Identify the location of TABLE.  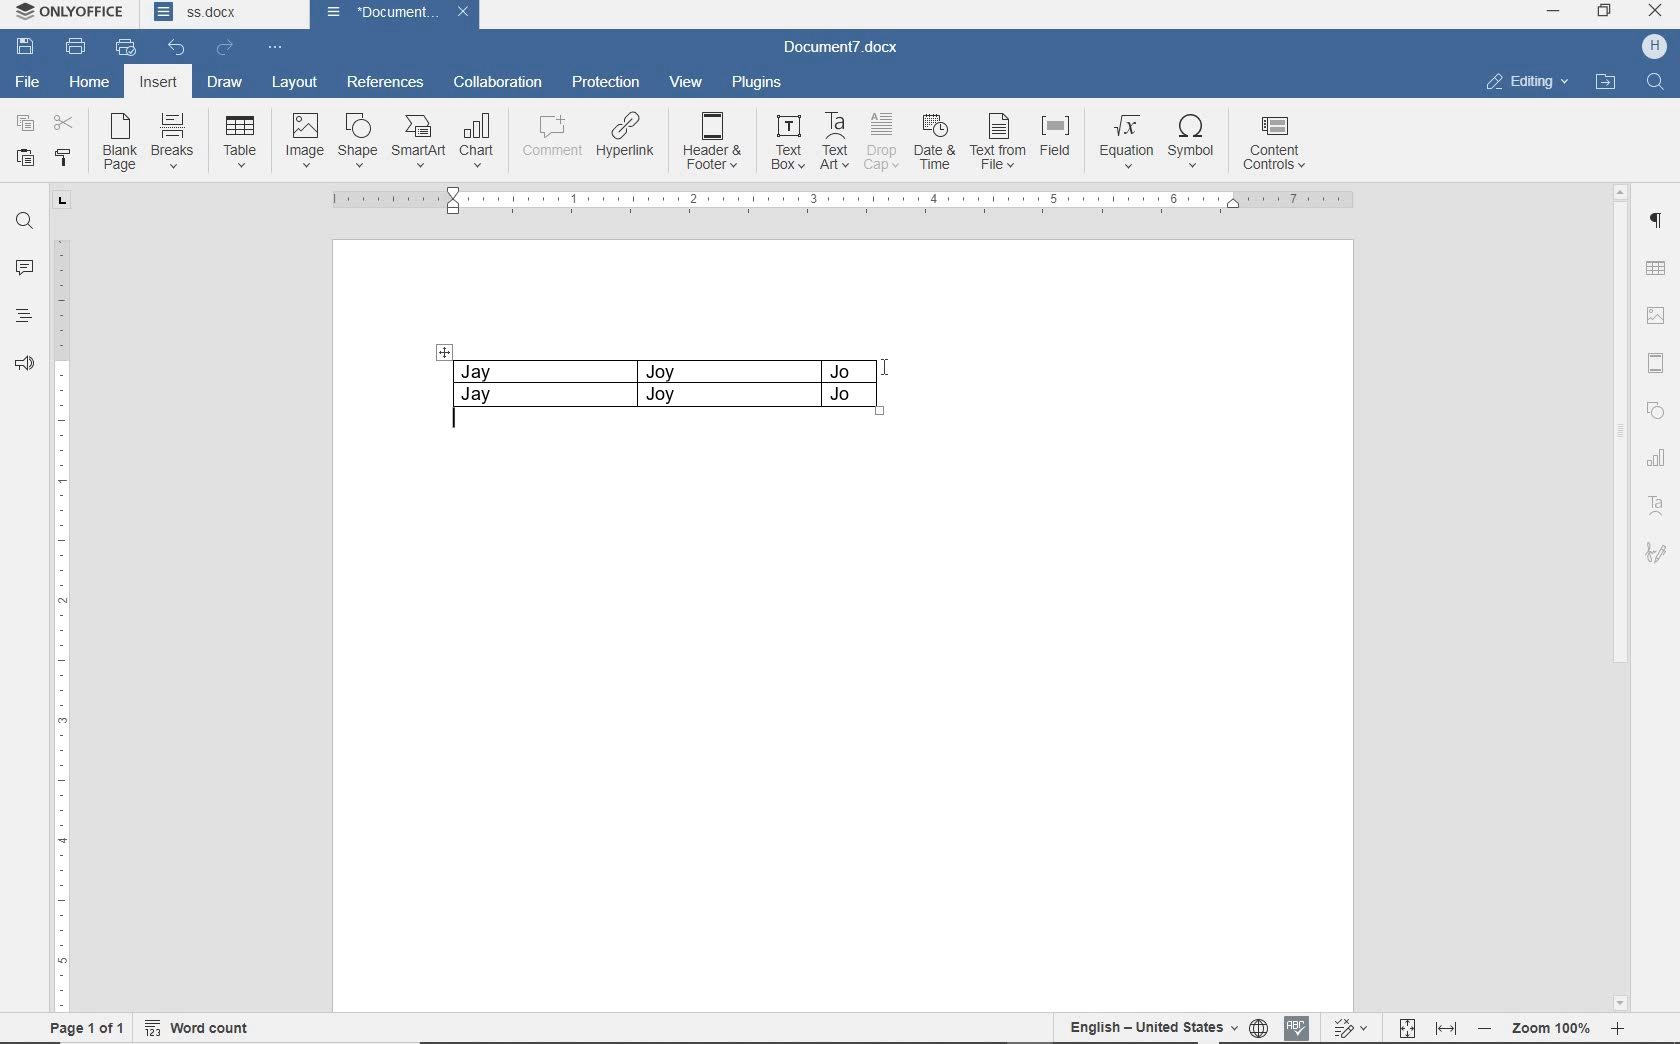
(1656, 266).